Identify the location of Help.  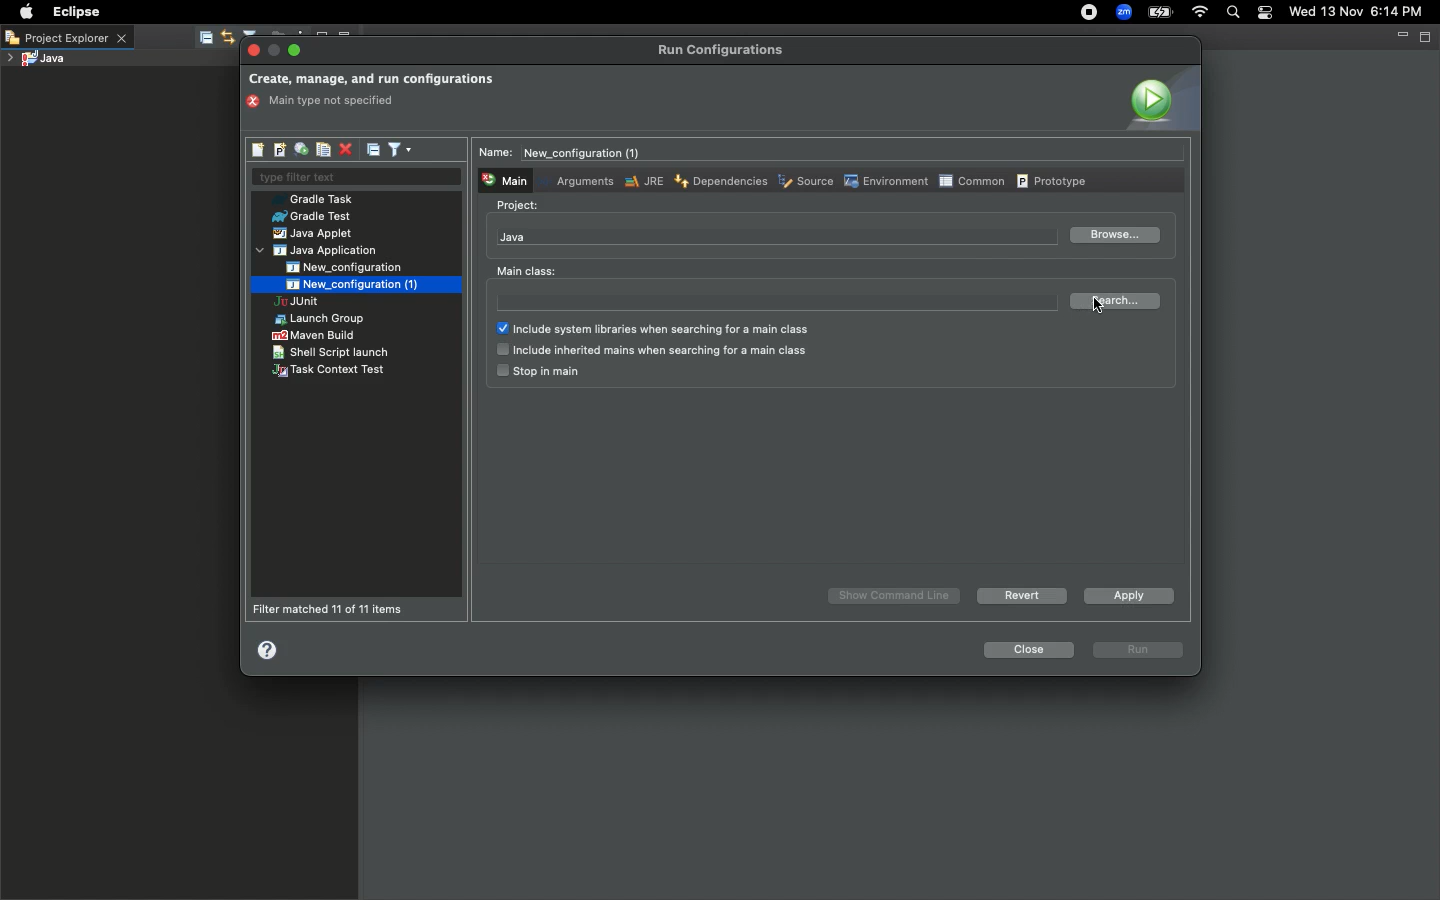
(269, 649).